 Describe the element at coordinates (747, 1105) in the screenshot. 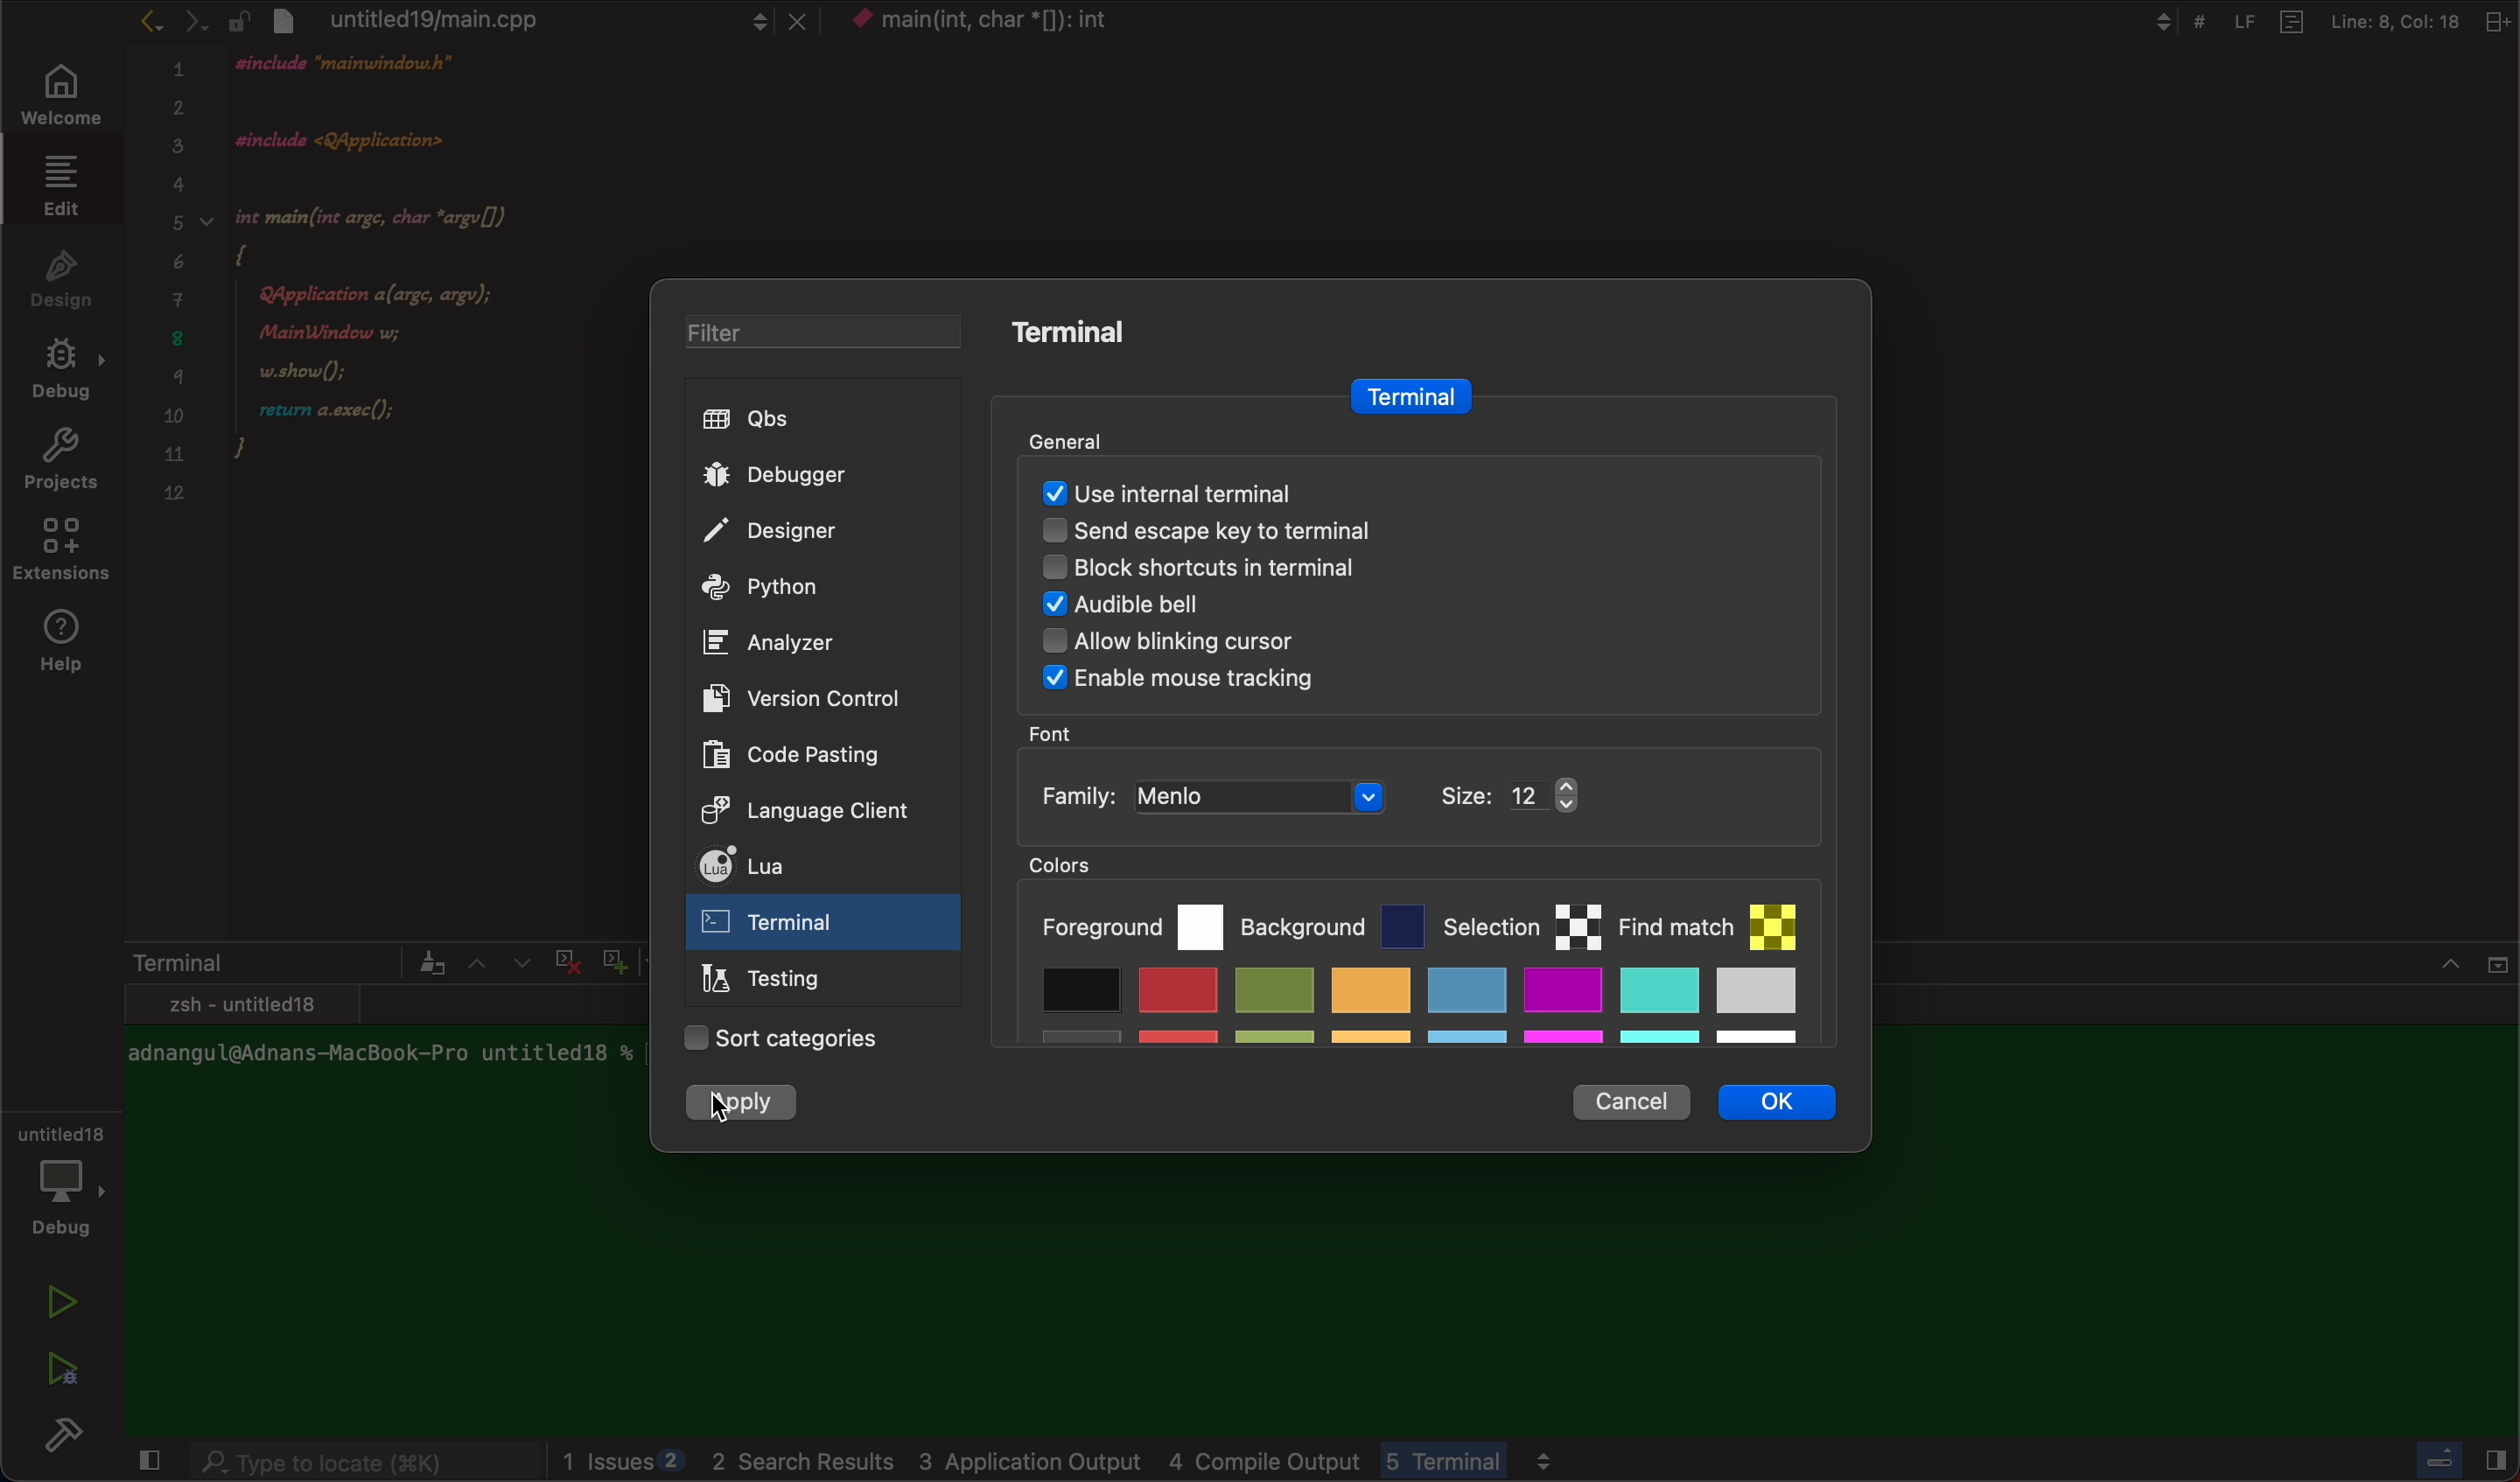

I see `apply changes` at that location.